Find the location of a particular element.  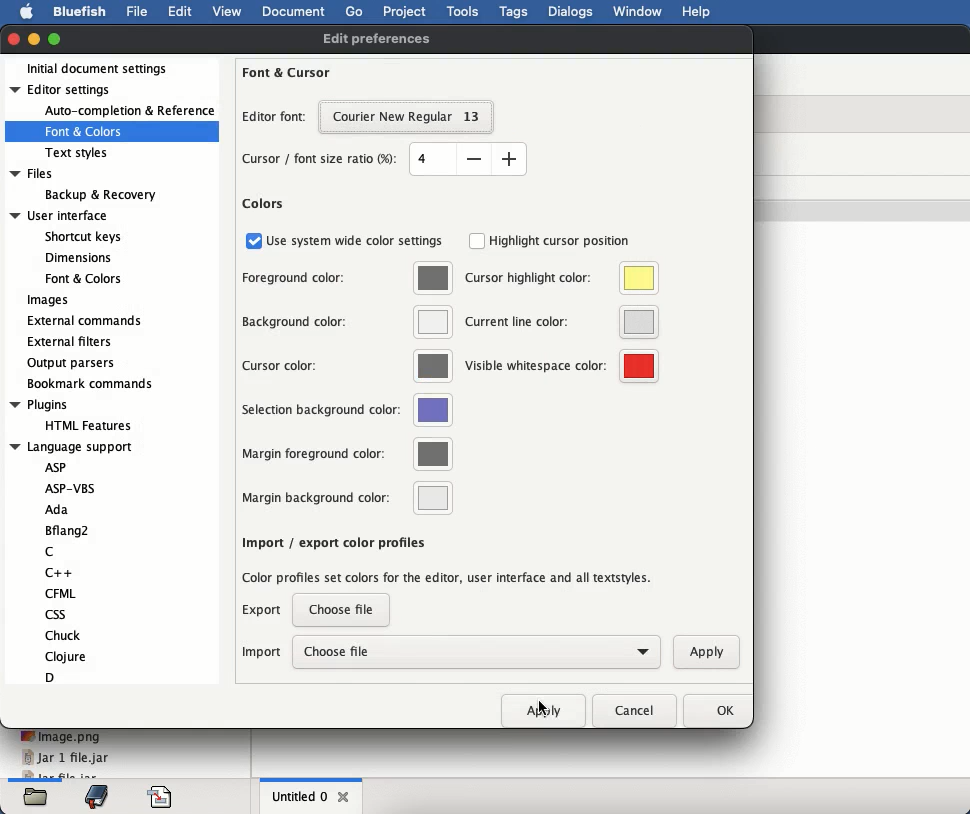

cursor color is located at coordinates (346, 365).